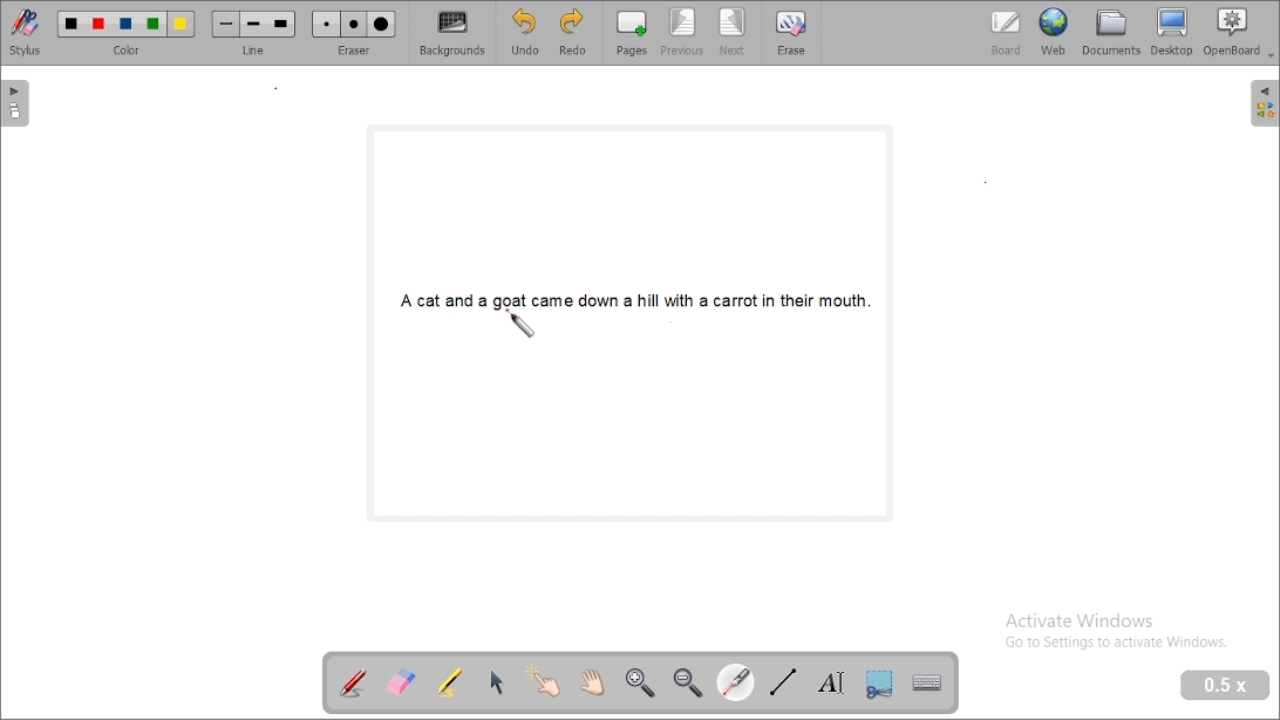  What do you see at coordinates (688, 684) in the screenshot?
I see `zoom out` at bounding box center [688, 684].